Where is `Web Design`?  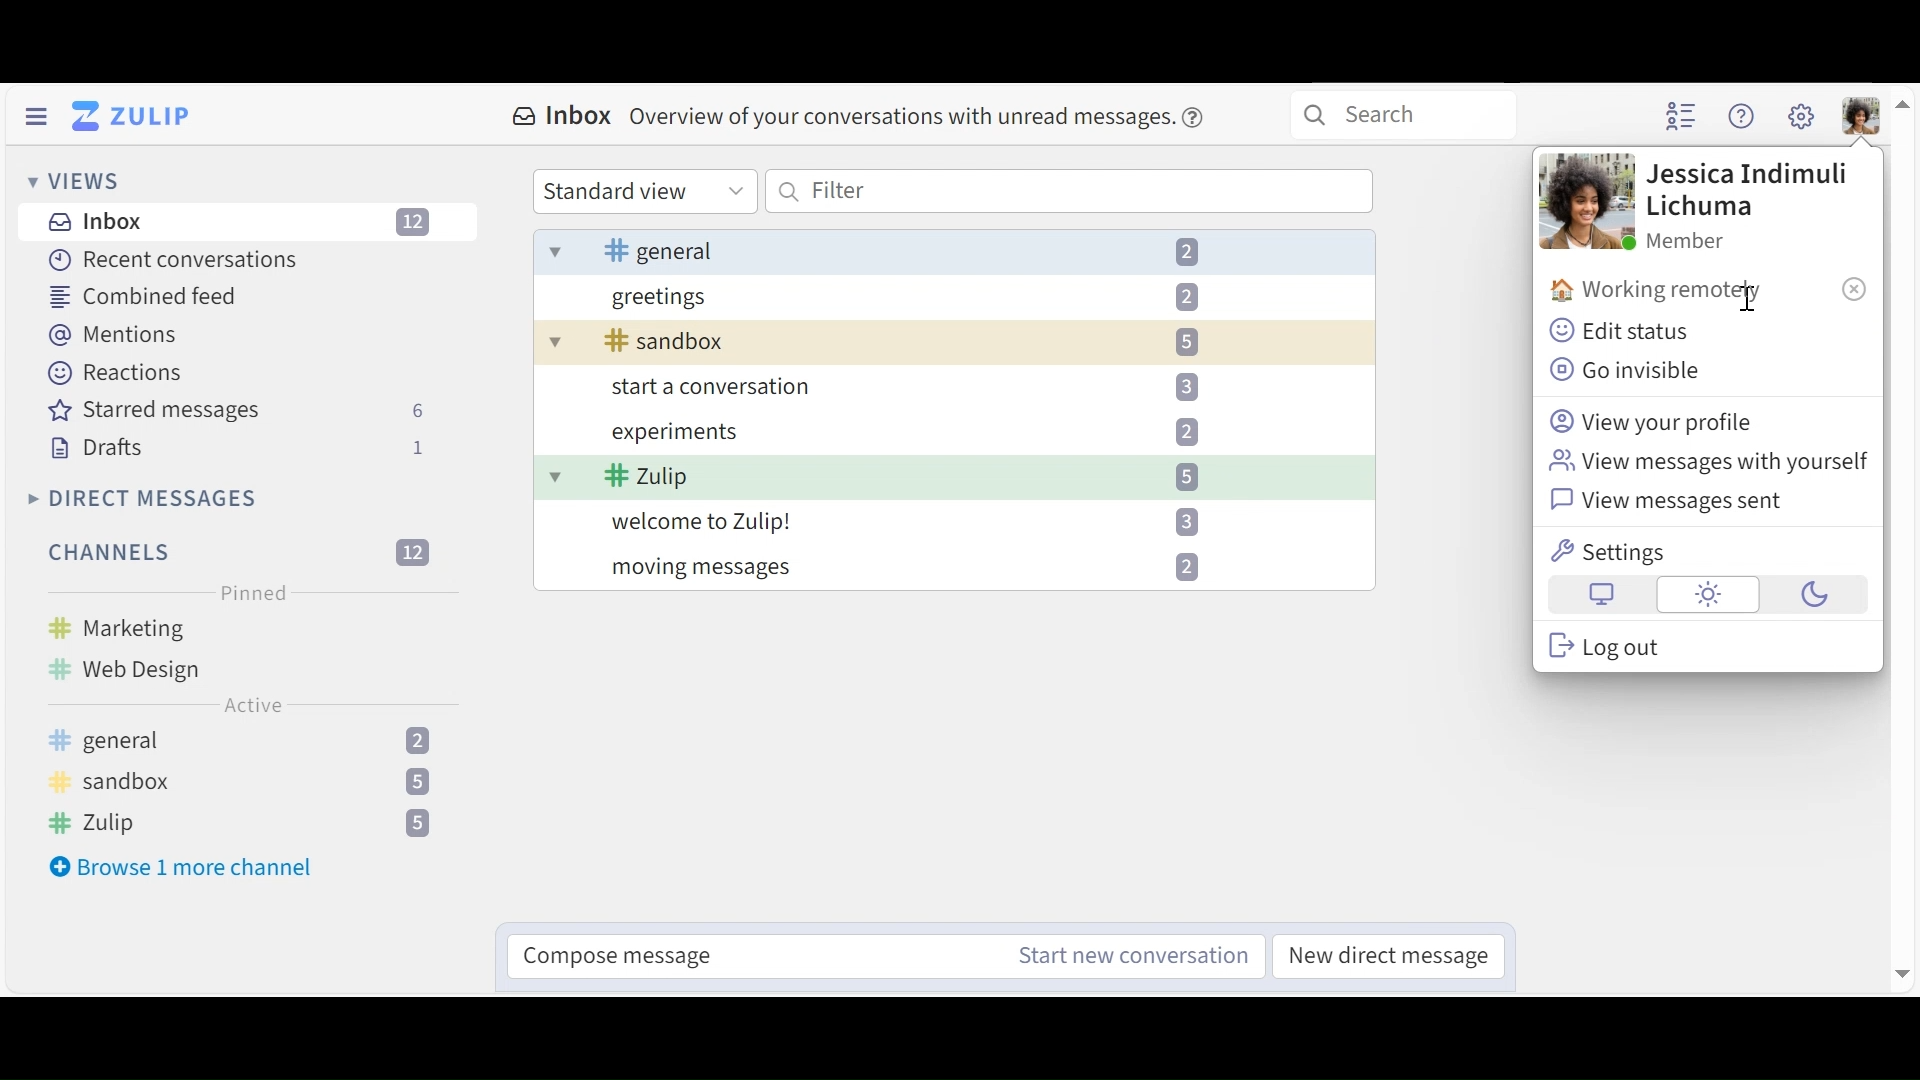 Web Design is located at coordinates (125, 671).